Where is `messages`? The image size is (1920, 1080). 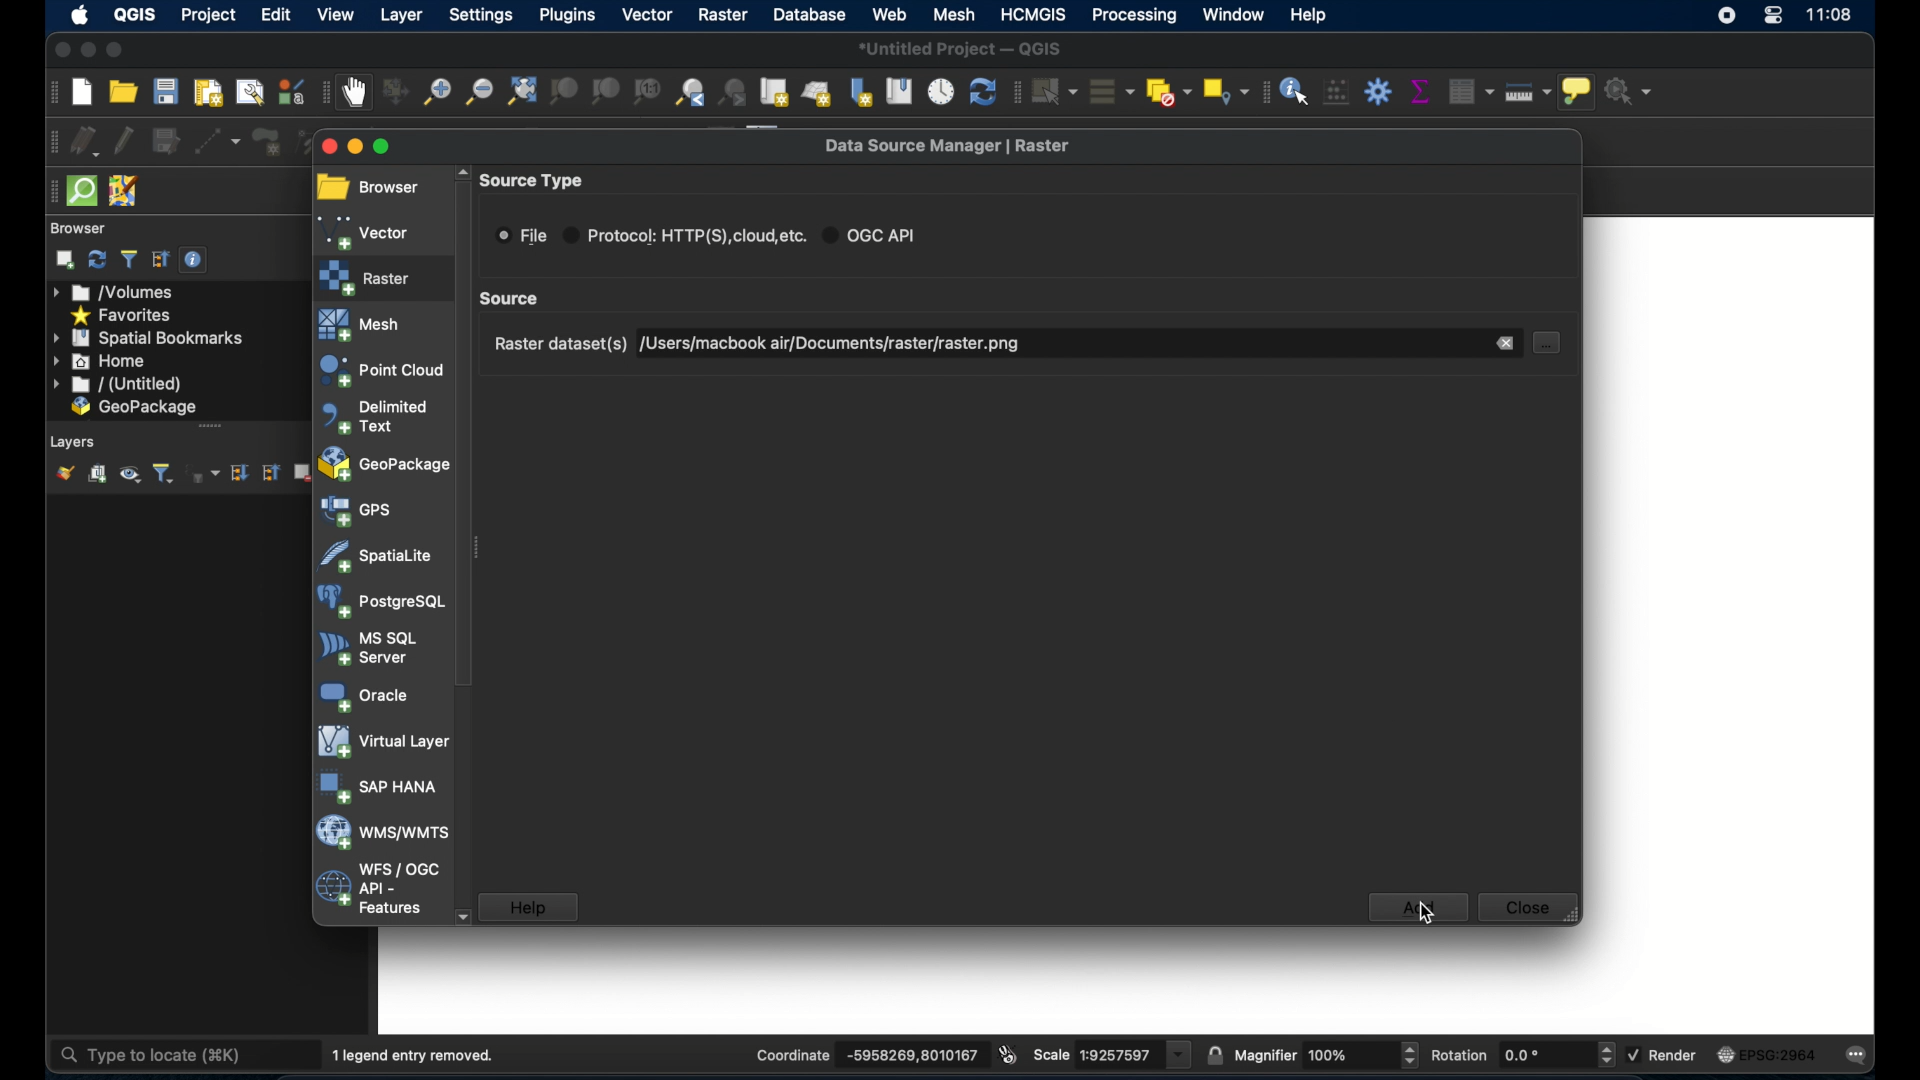 messages is located at coordinates (1862, 1054).